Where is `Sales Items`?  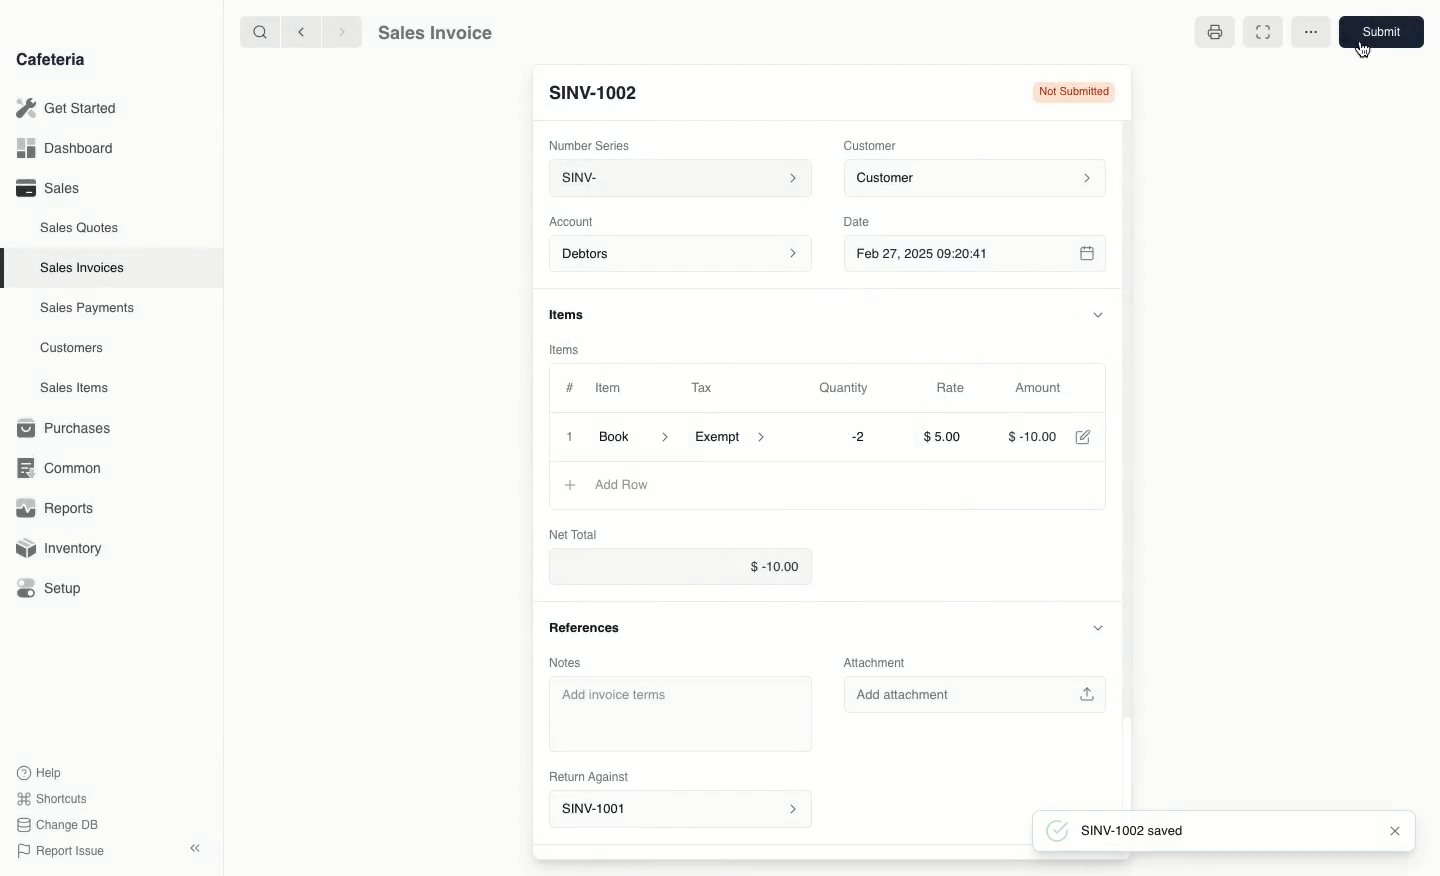
Sales Items is located at coordinates (74, 388).